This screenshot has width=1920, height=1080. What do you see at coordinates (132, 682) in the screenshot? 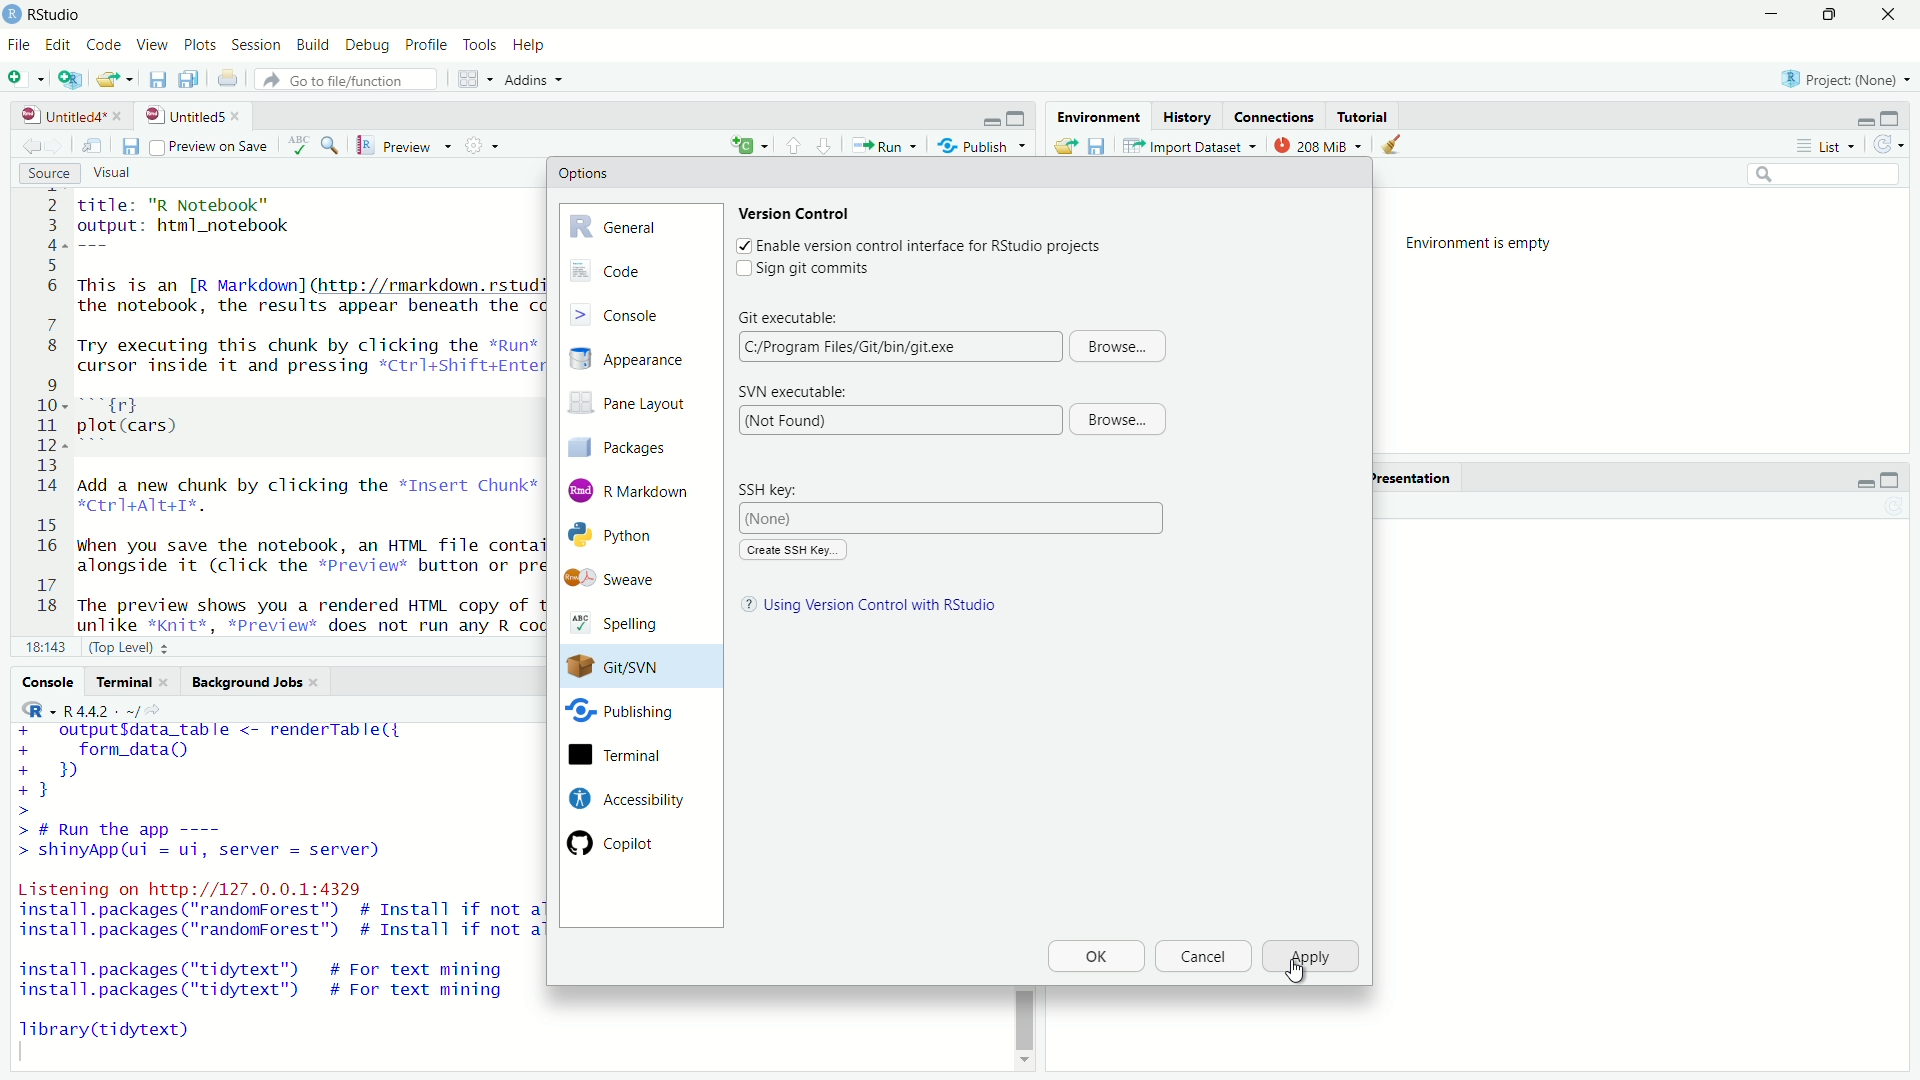
I see `Terminal` at bounding box center [132, 682].